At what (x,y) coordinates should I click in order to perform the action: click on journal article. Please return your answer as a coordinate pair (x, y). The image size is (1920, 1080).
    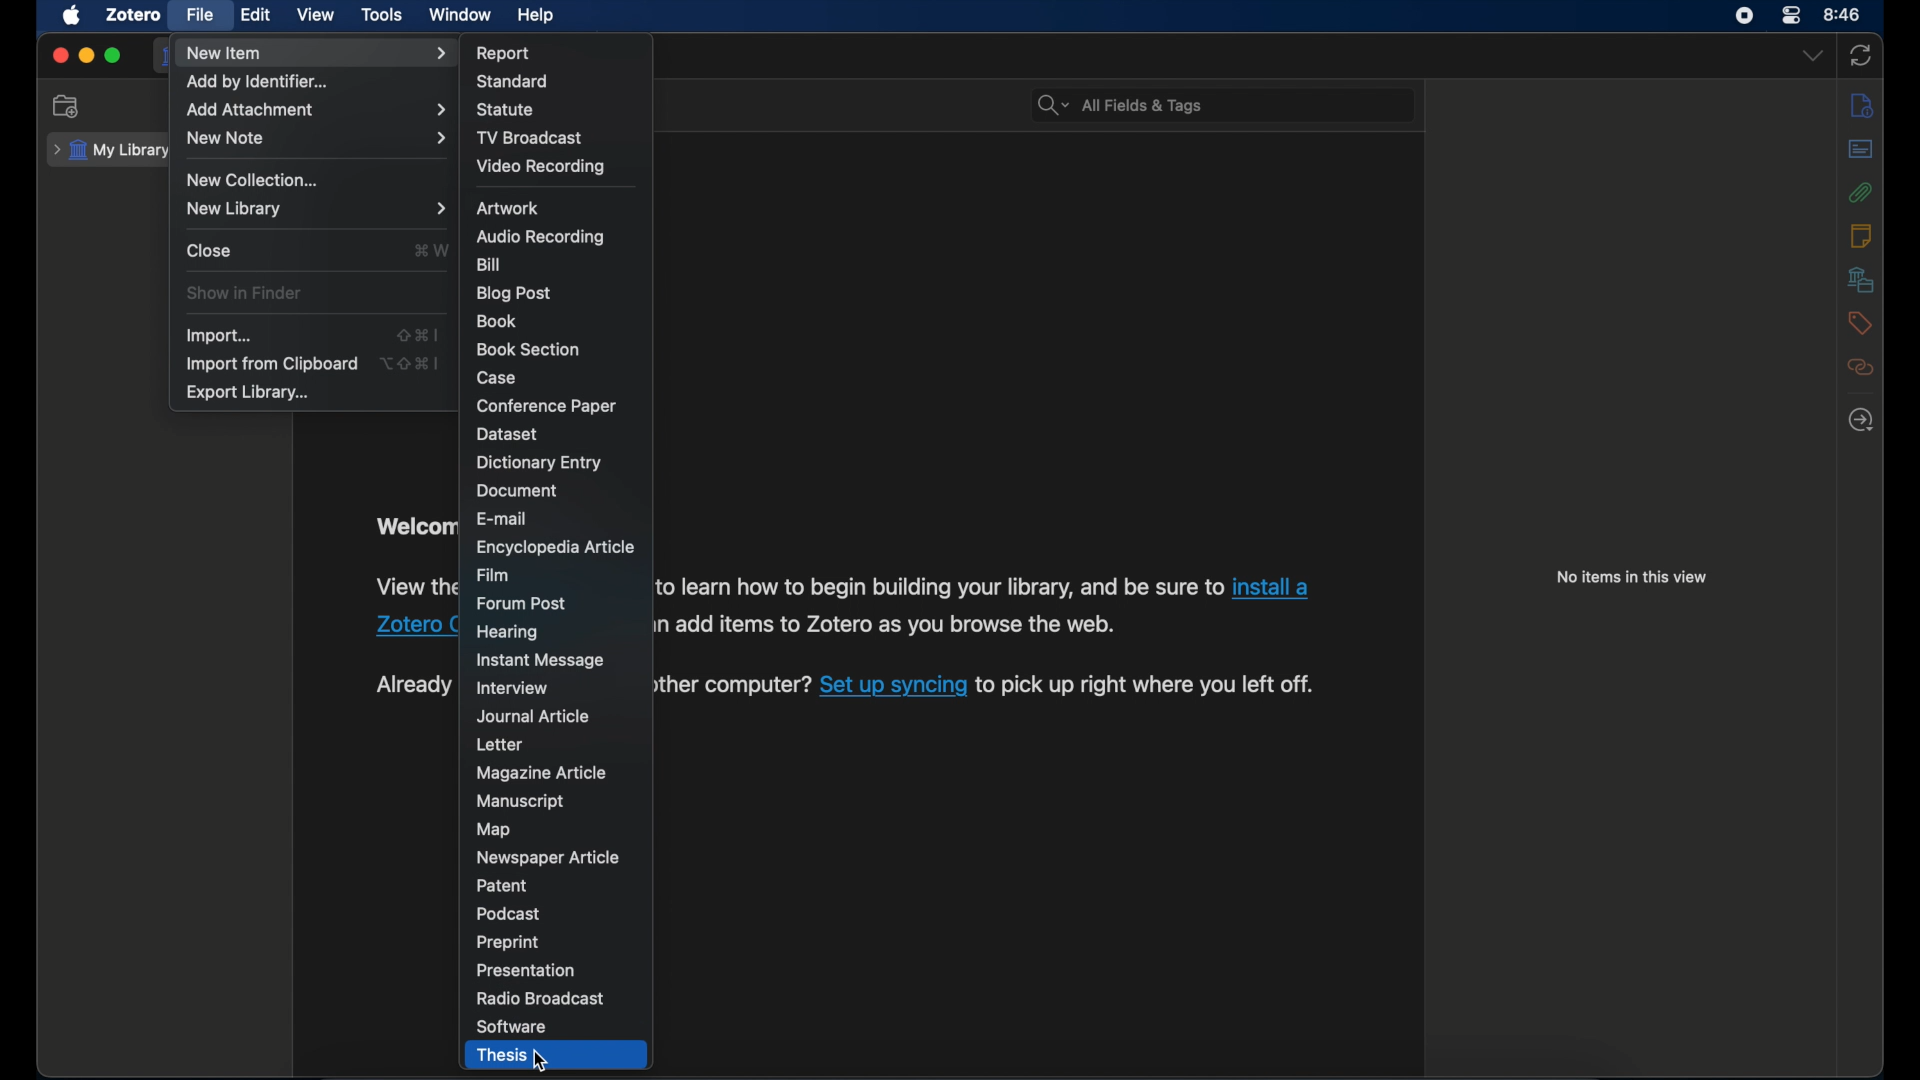
    Looking at the image, I should click on (536, 718).